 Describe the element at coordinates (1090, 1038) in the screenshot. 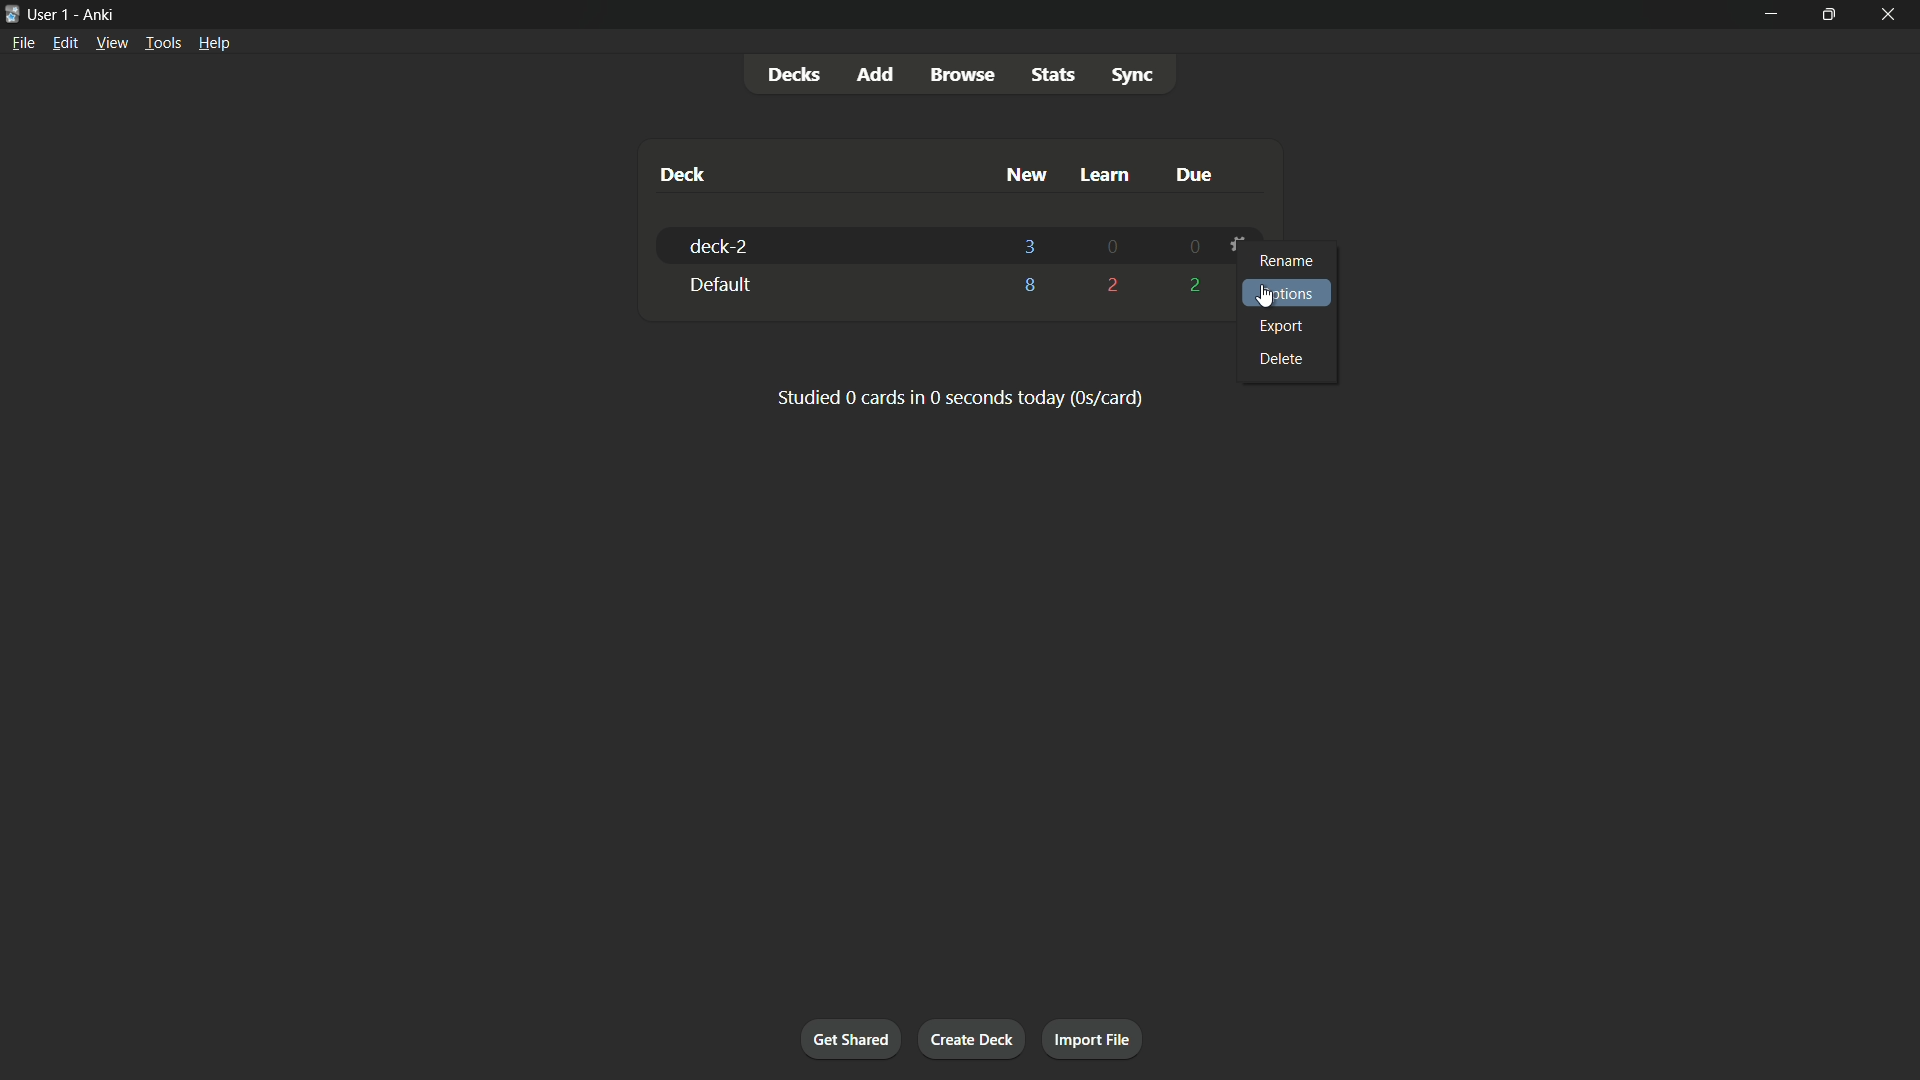

I see `import file` at that location.